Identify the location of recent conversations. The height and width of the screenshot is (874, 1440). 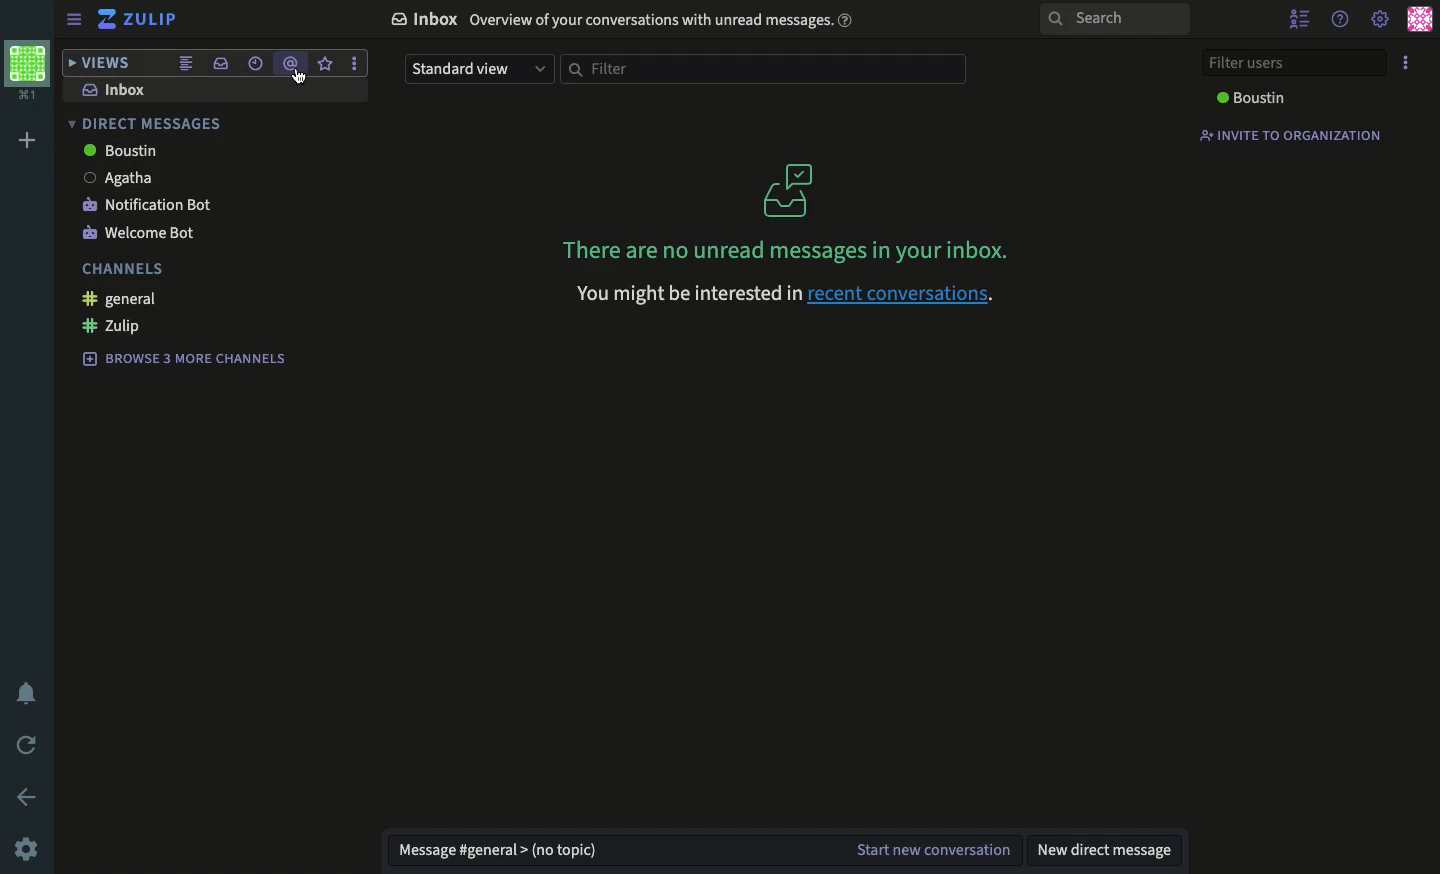
(256, 64).